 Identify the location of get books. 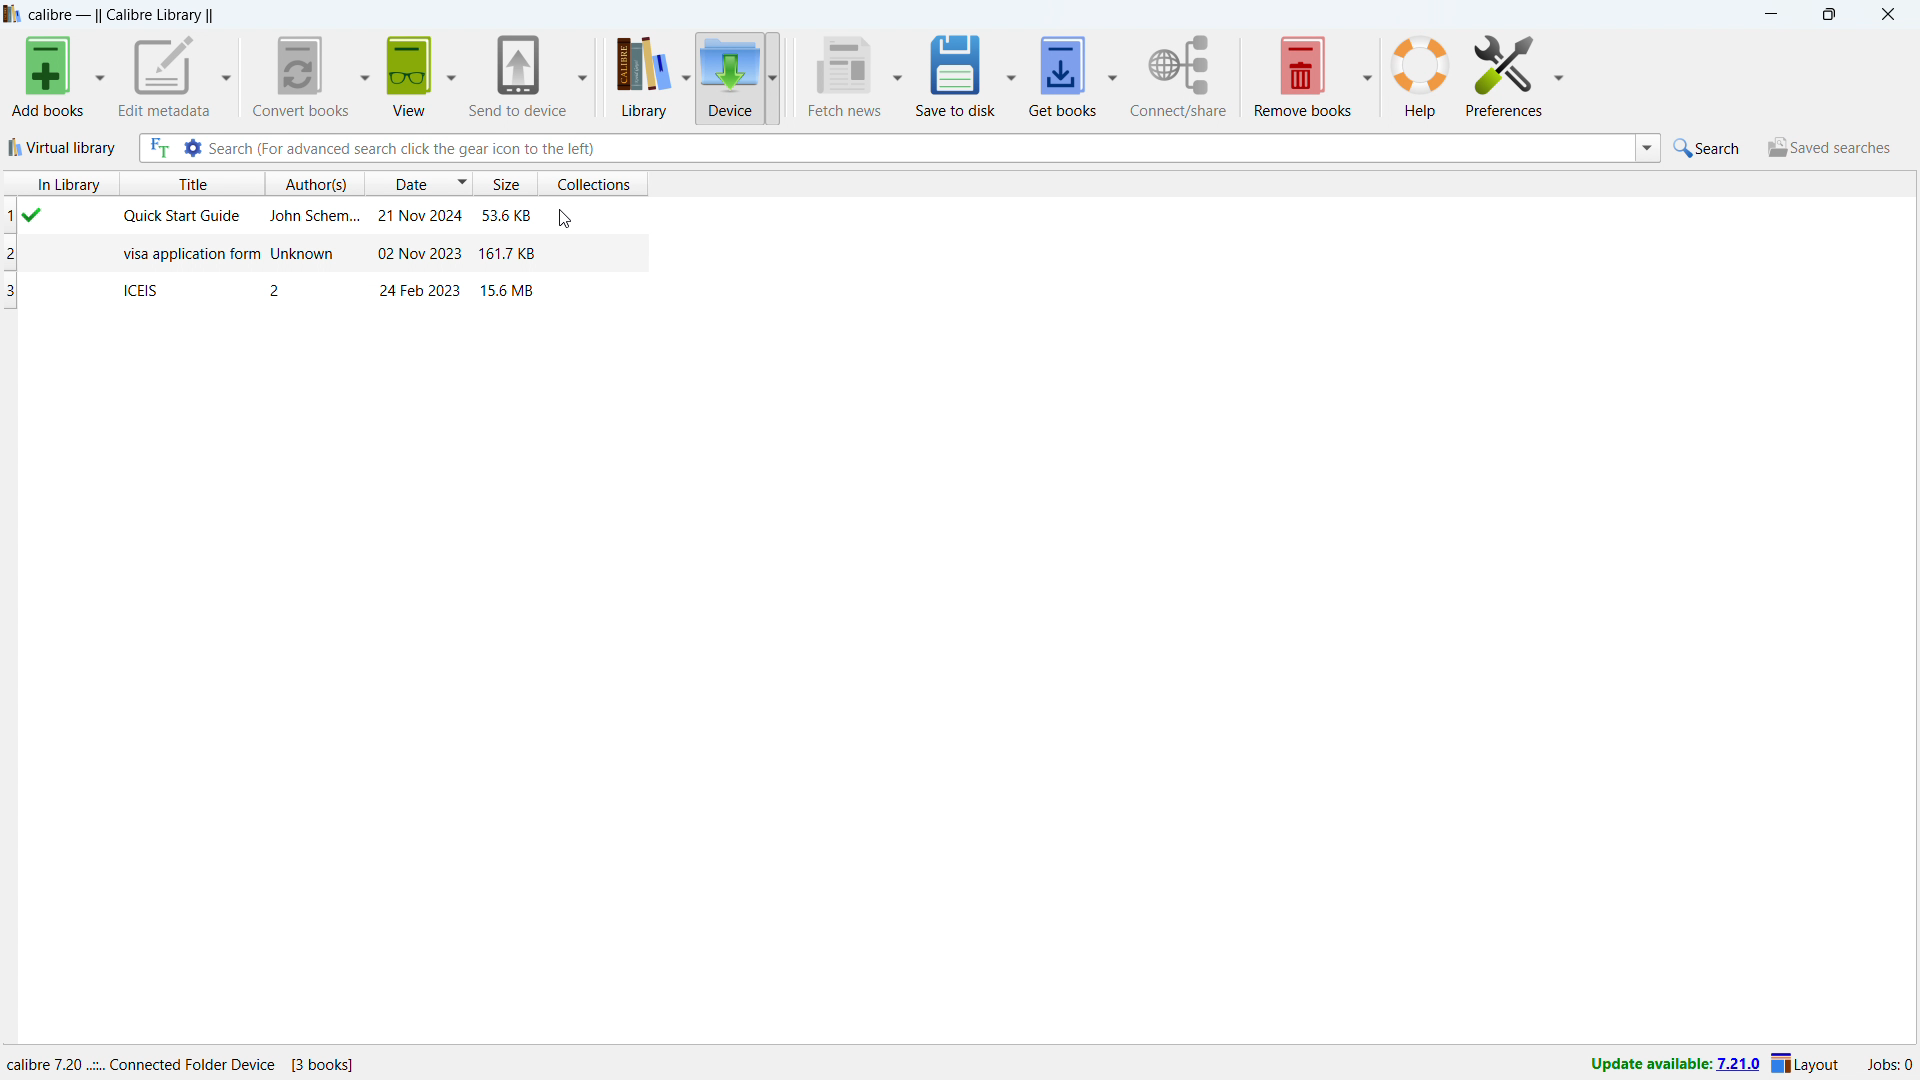
(1062, 74).